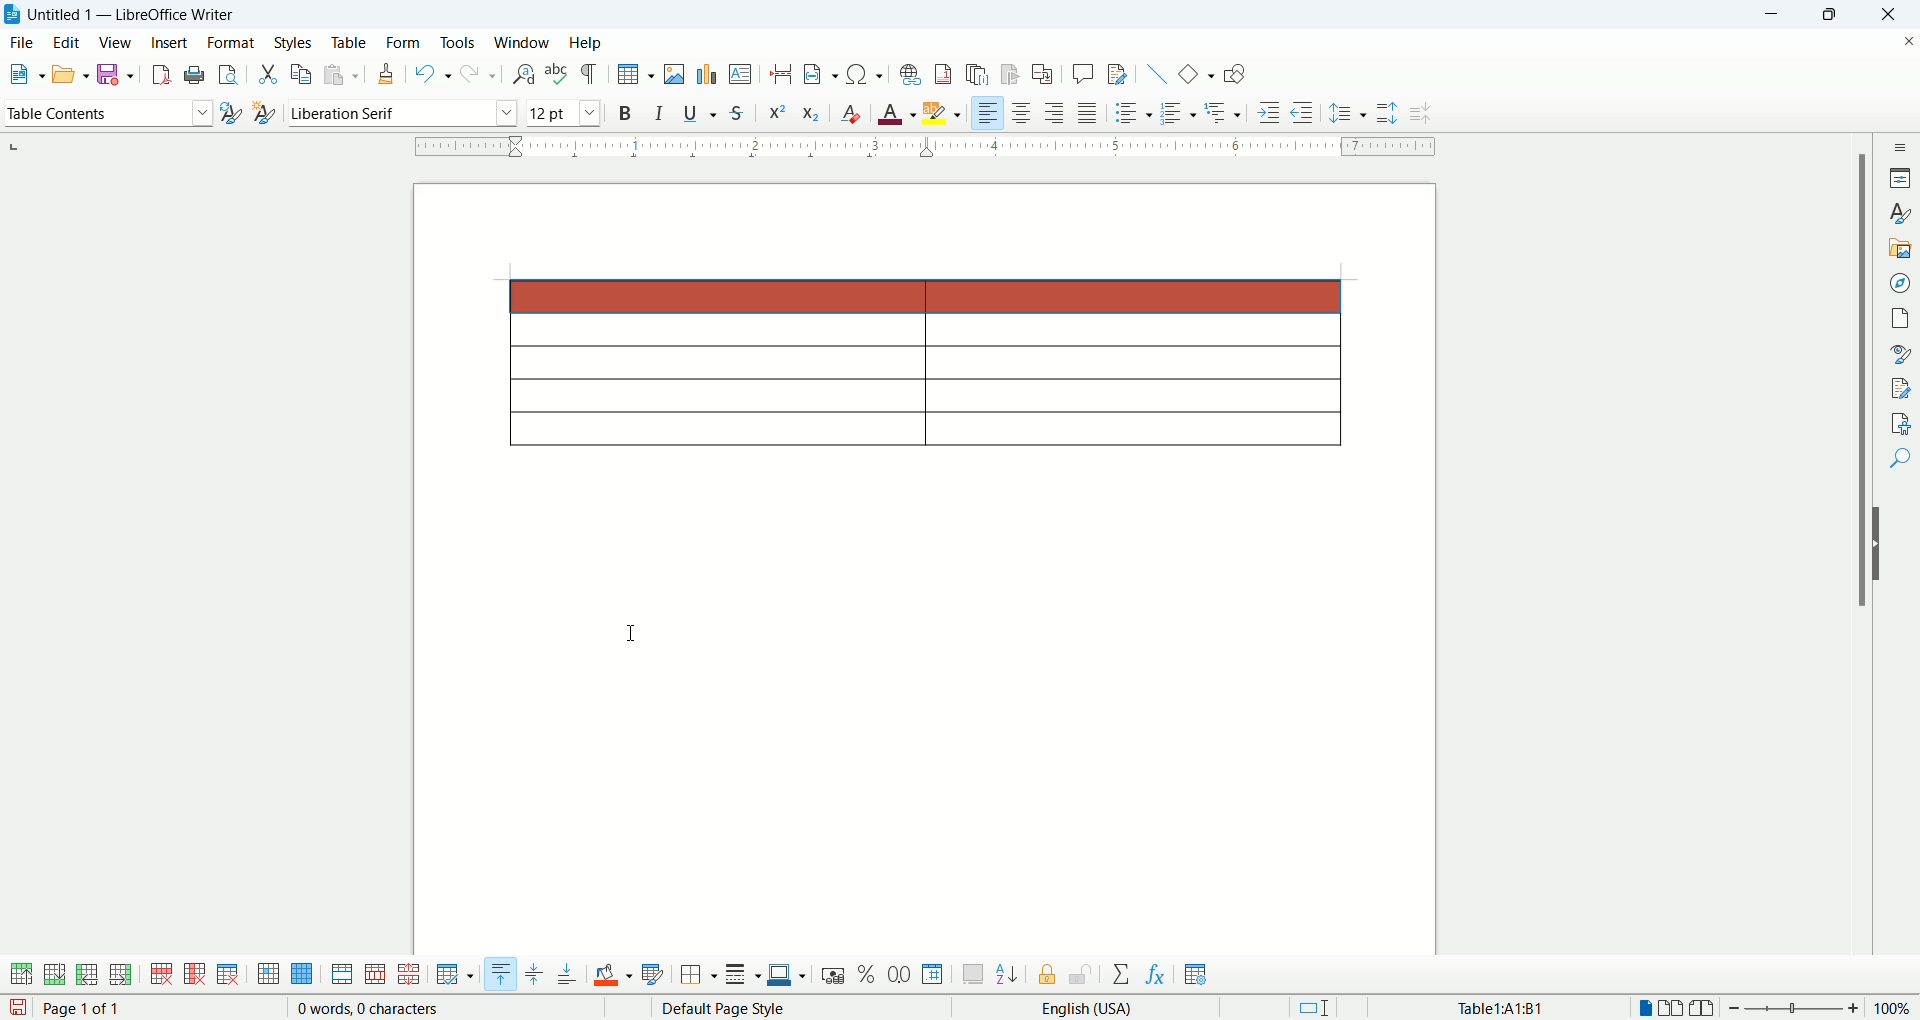  What do you see at coordinates (1119, 73) in the screenshot?
I see `track changes` at bounding box center [1119, 73].